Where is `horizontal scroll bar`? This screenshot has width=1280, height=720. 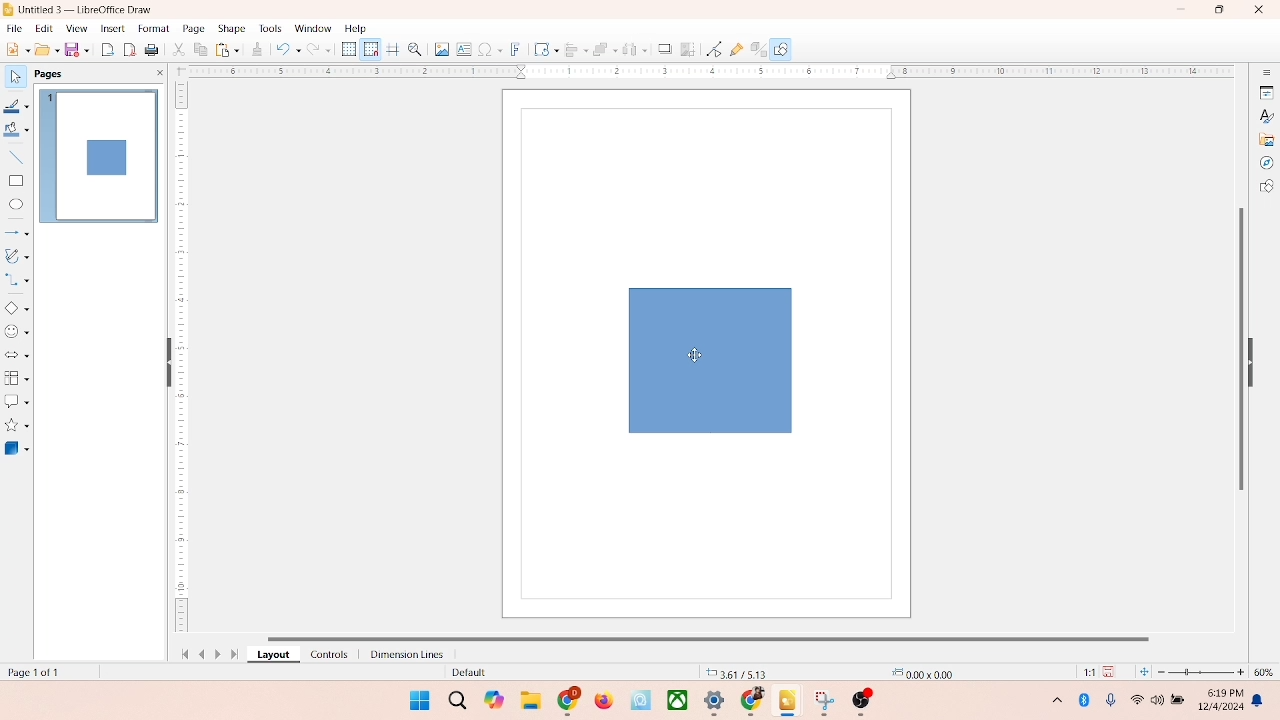 horizontal scroll bar is located at coordinates (724, 636).